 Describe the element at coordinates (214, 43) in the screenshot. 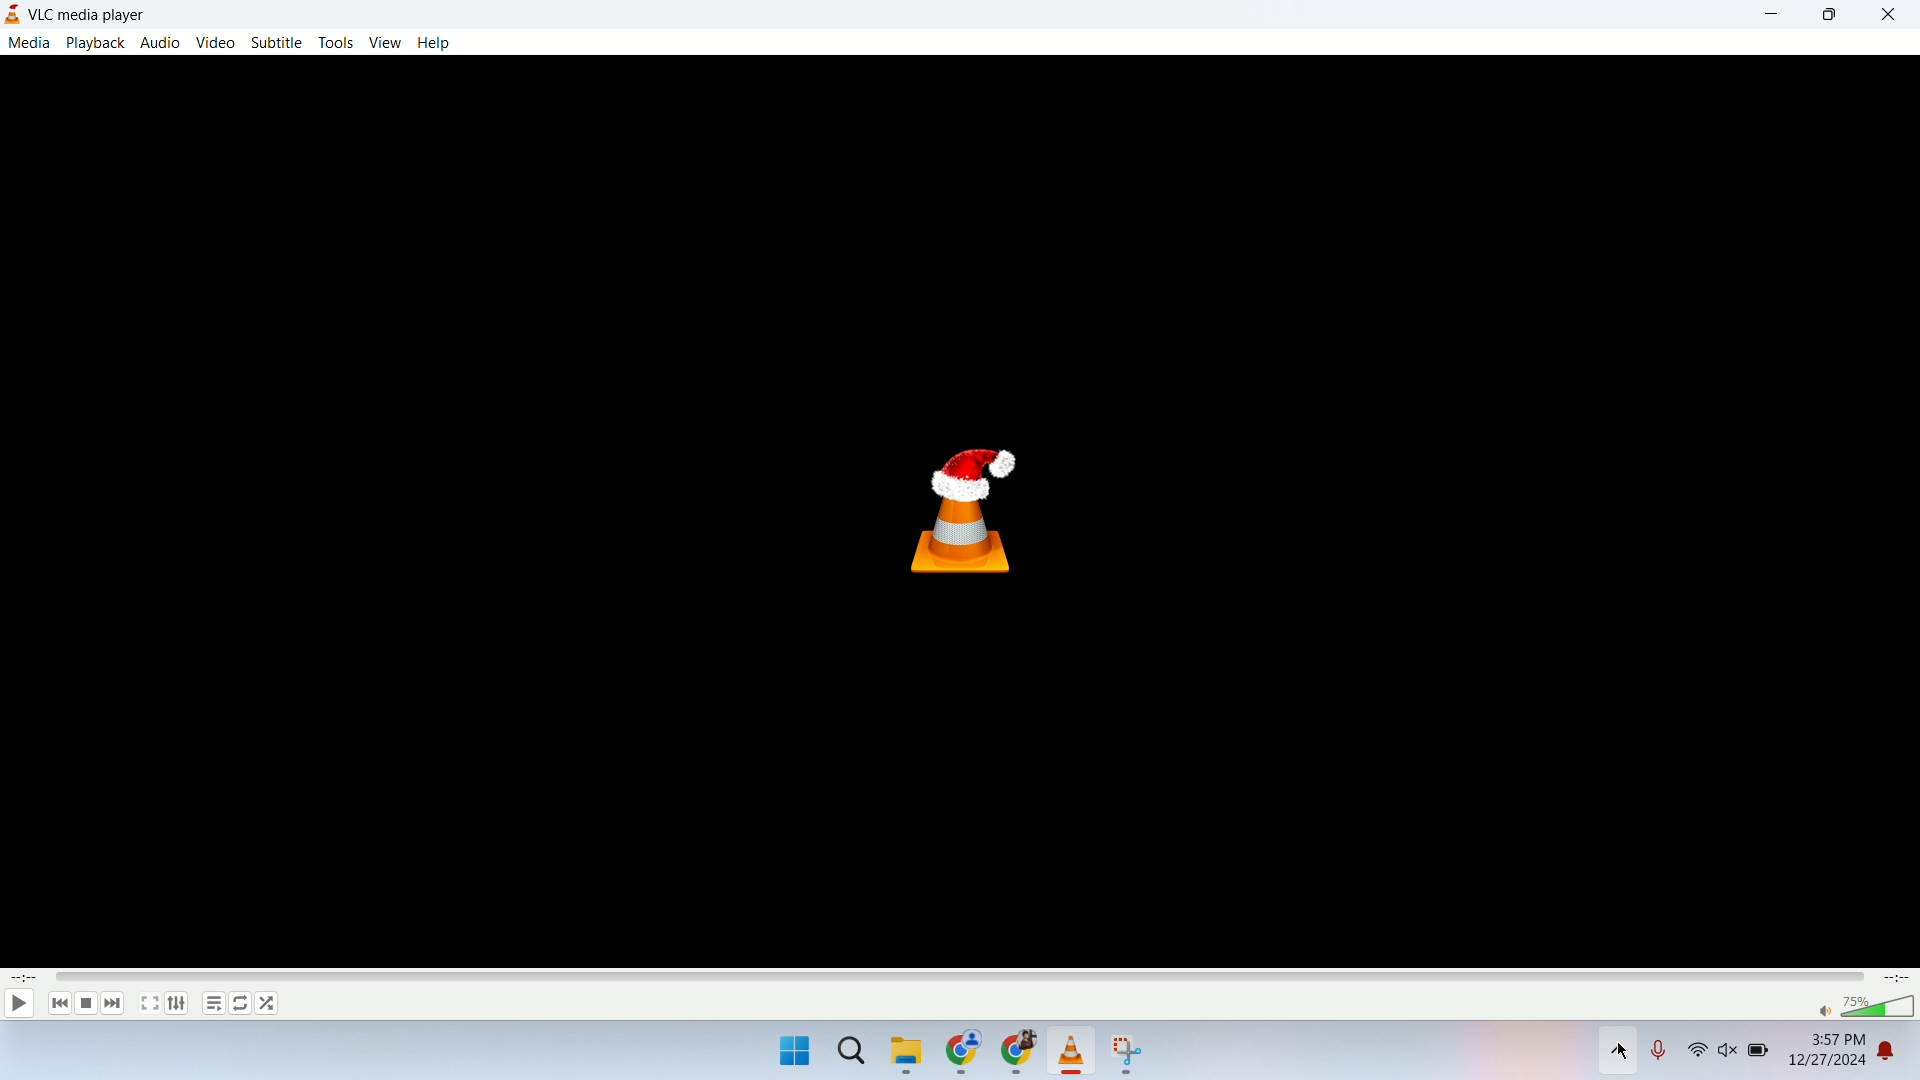

I see `video` at that location.